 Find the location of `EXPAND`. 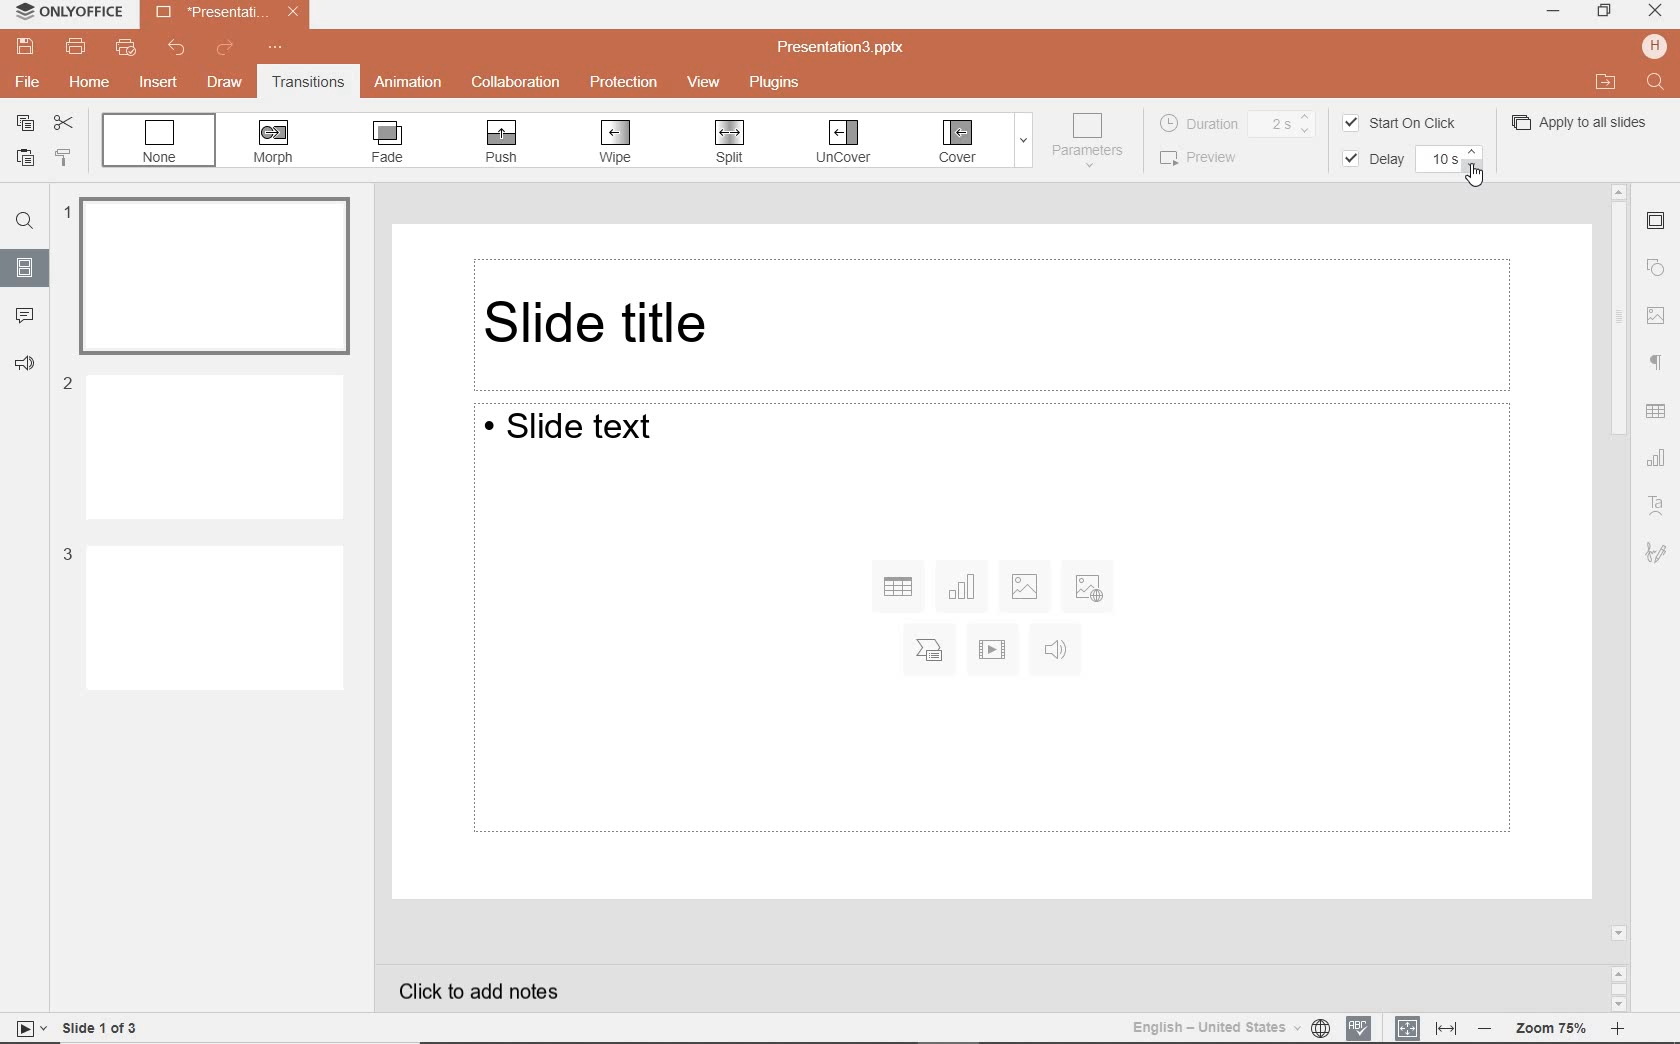

EXPAND is located at coordinates (1023, 144).